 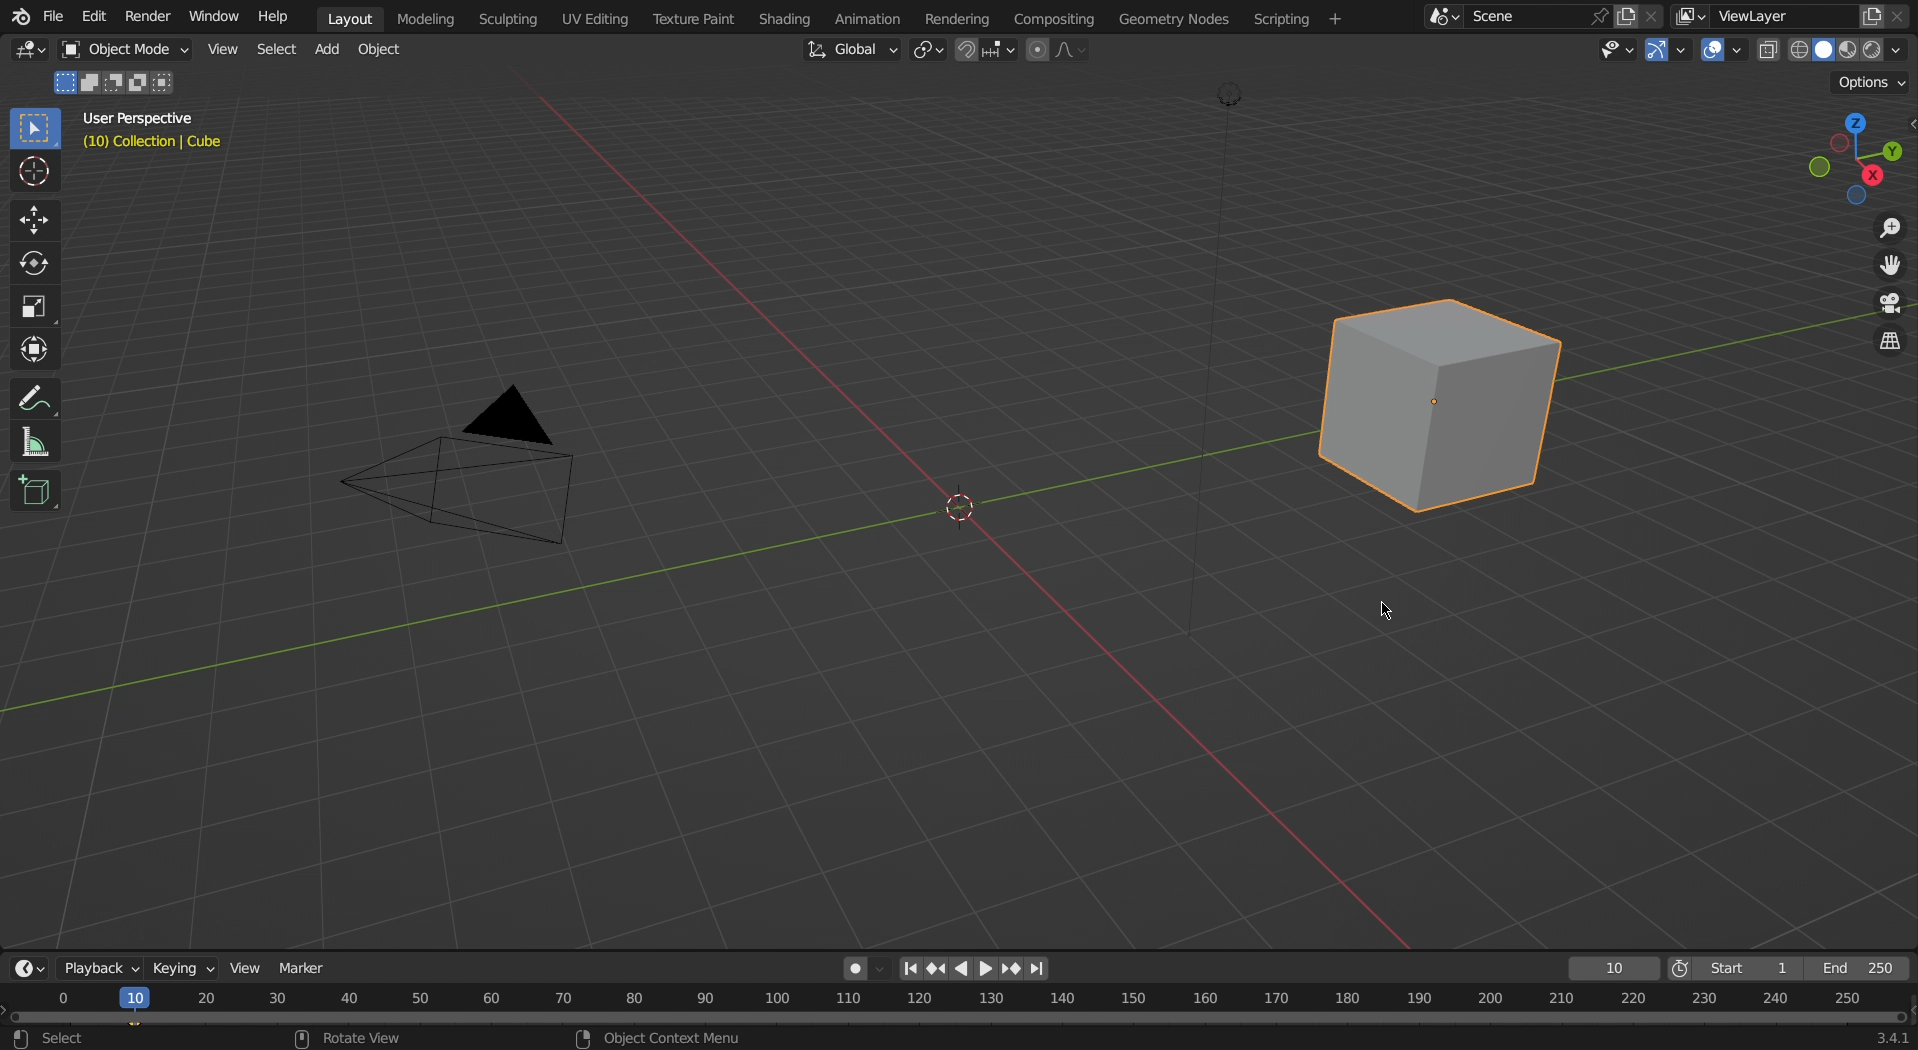 What do you see at coordinates (1444, 395) in the screenshot?
I see `Cube` at bounding box center [1444, 395].